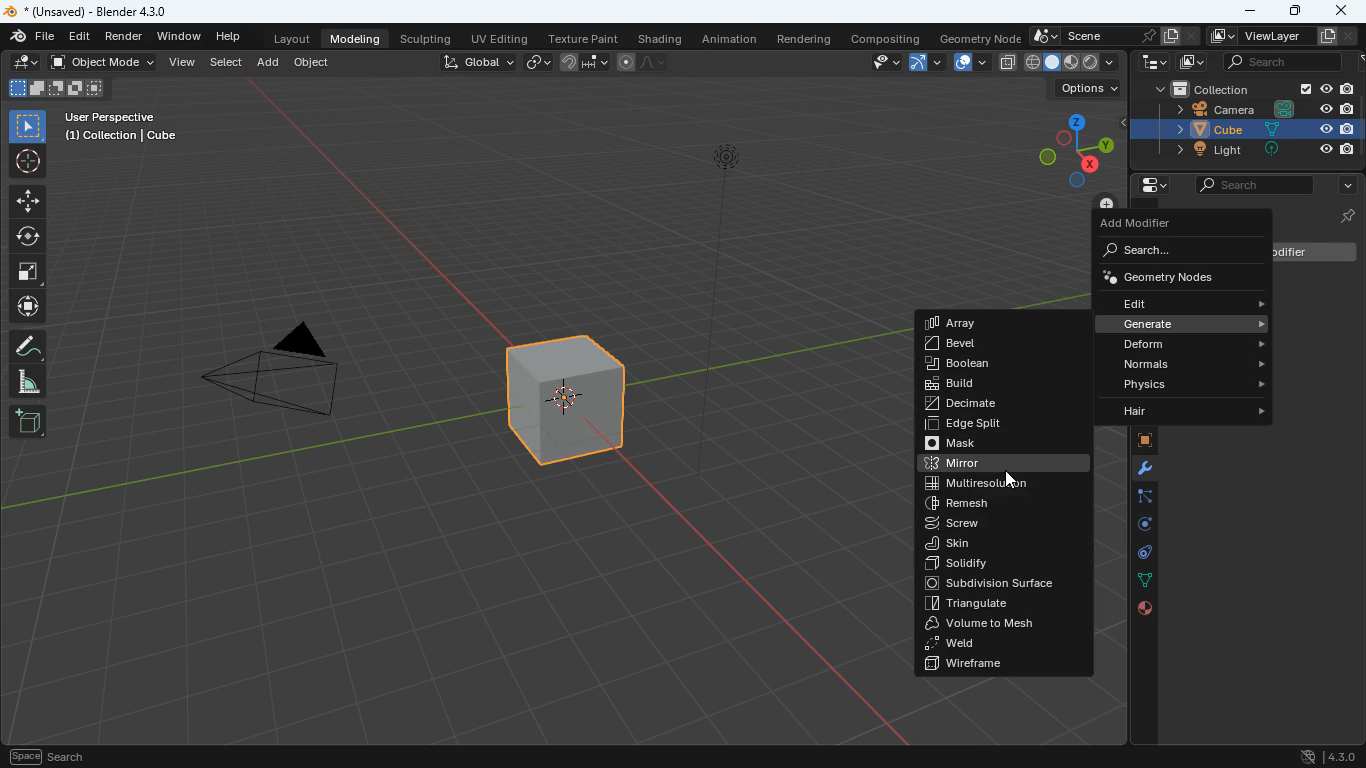 The width and height of the screenshot is (1366, 768). What do you see at coordinates (998, 426) in the screenshot?
I see `edge split` at bounding box center [998, 426].